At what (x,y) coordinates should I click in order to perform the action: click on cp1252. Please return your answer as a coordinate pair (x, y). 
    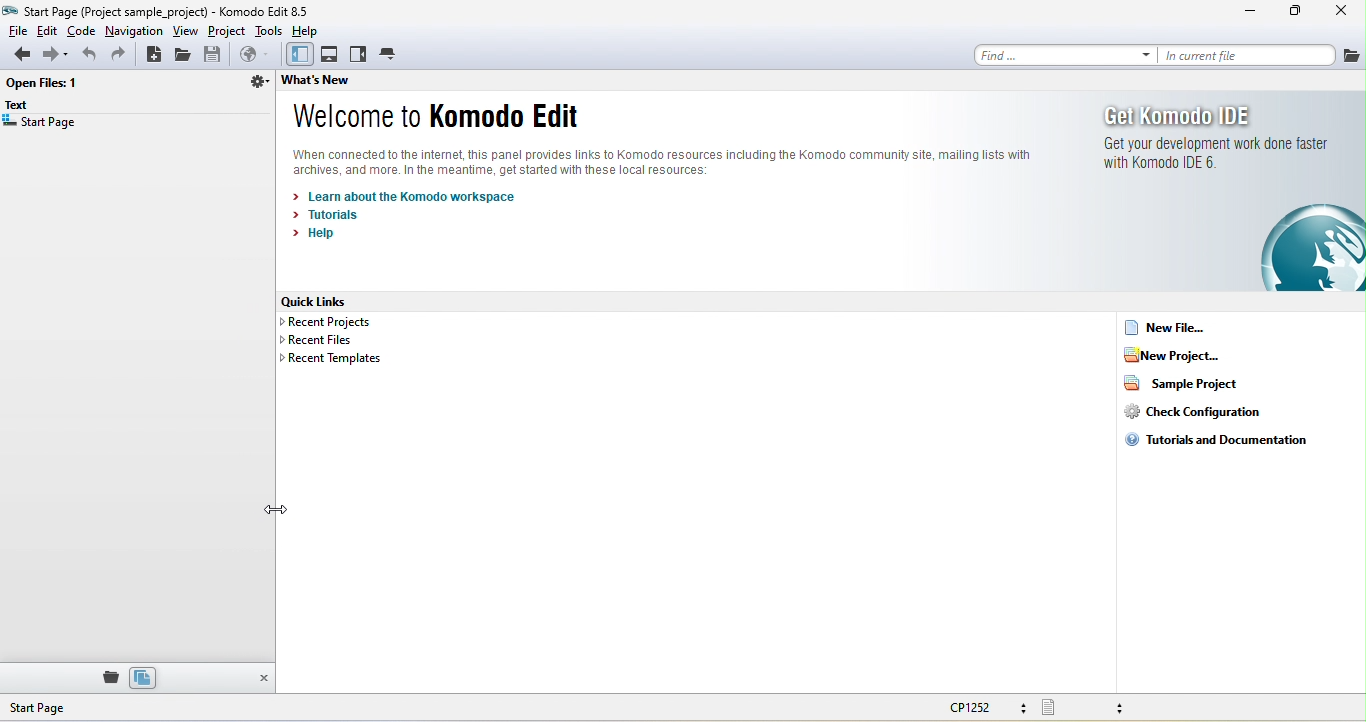
    Looking at the image, I should click on (991, 709).